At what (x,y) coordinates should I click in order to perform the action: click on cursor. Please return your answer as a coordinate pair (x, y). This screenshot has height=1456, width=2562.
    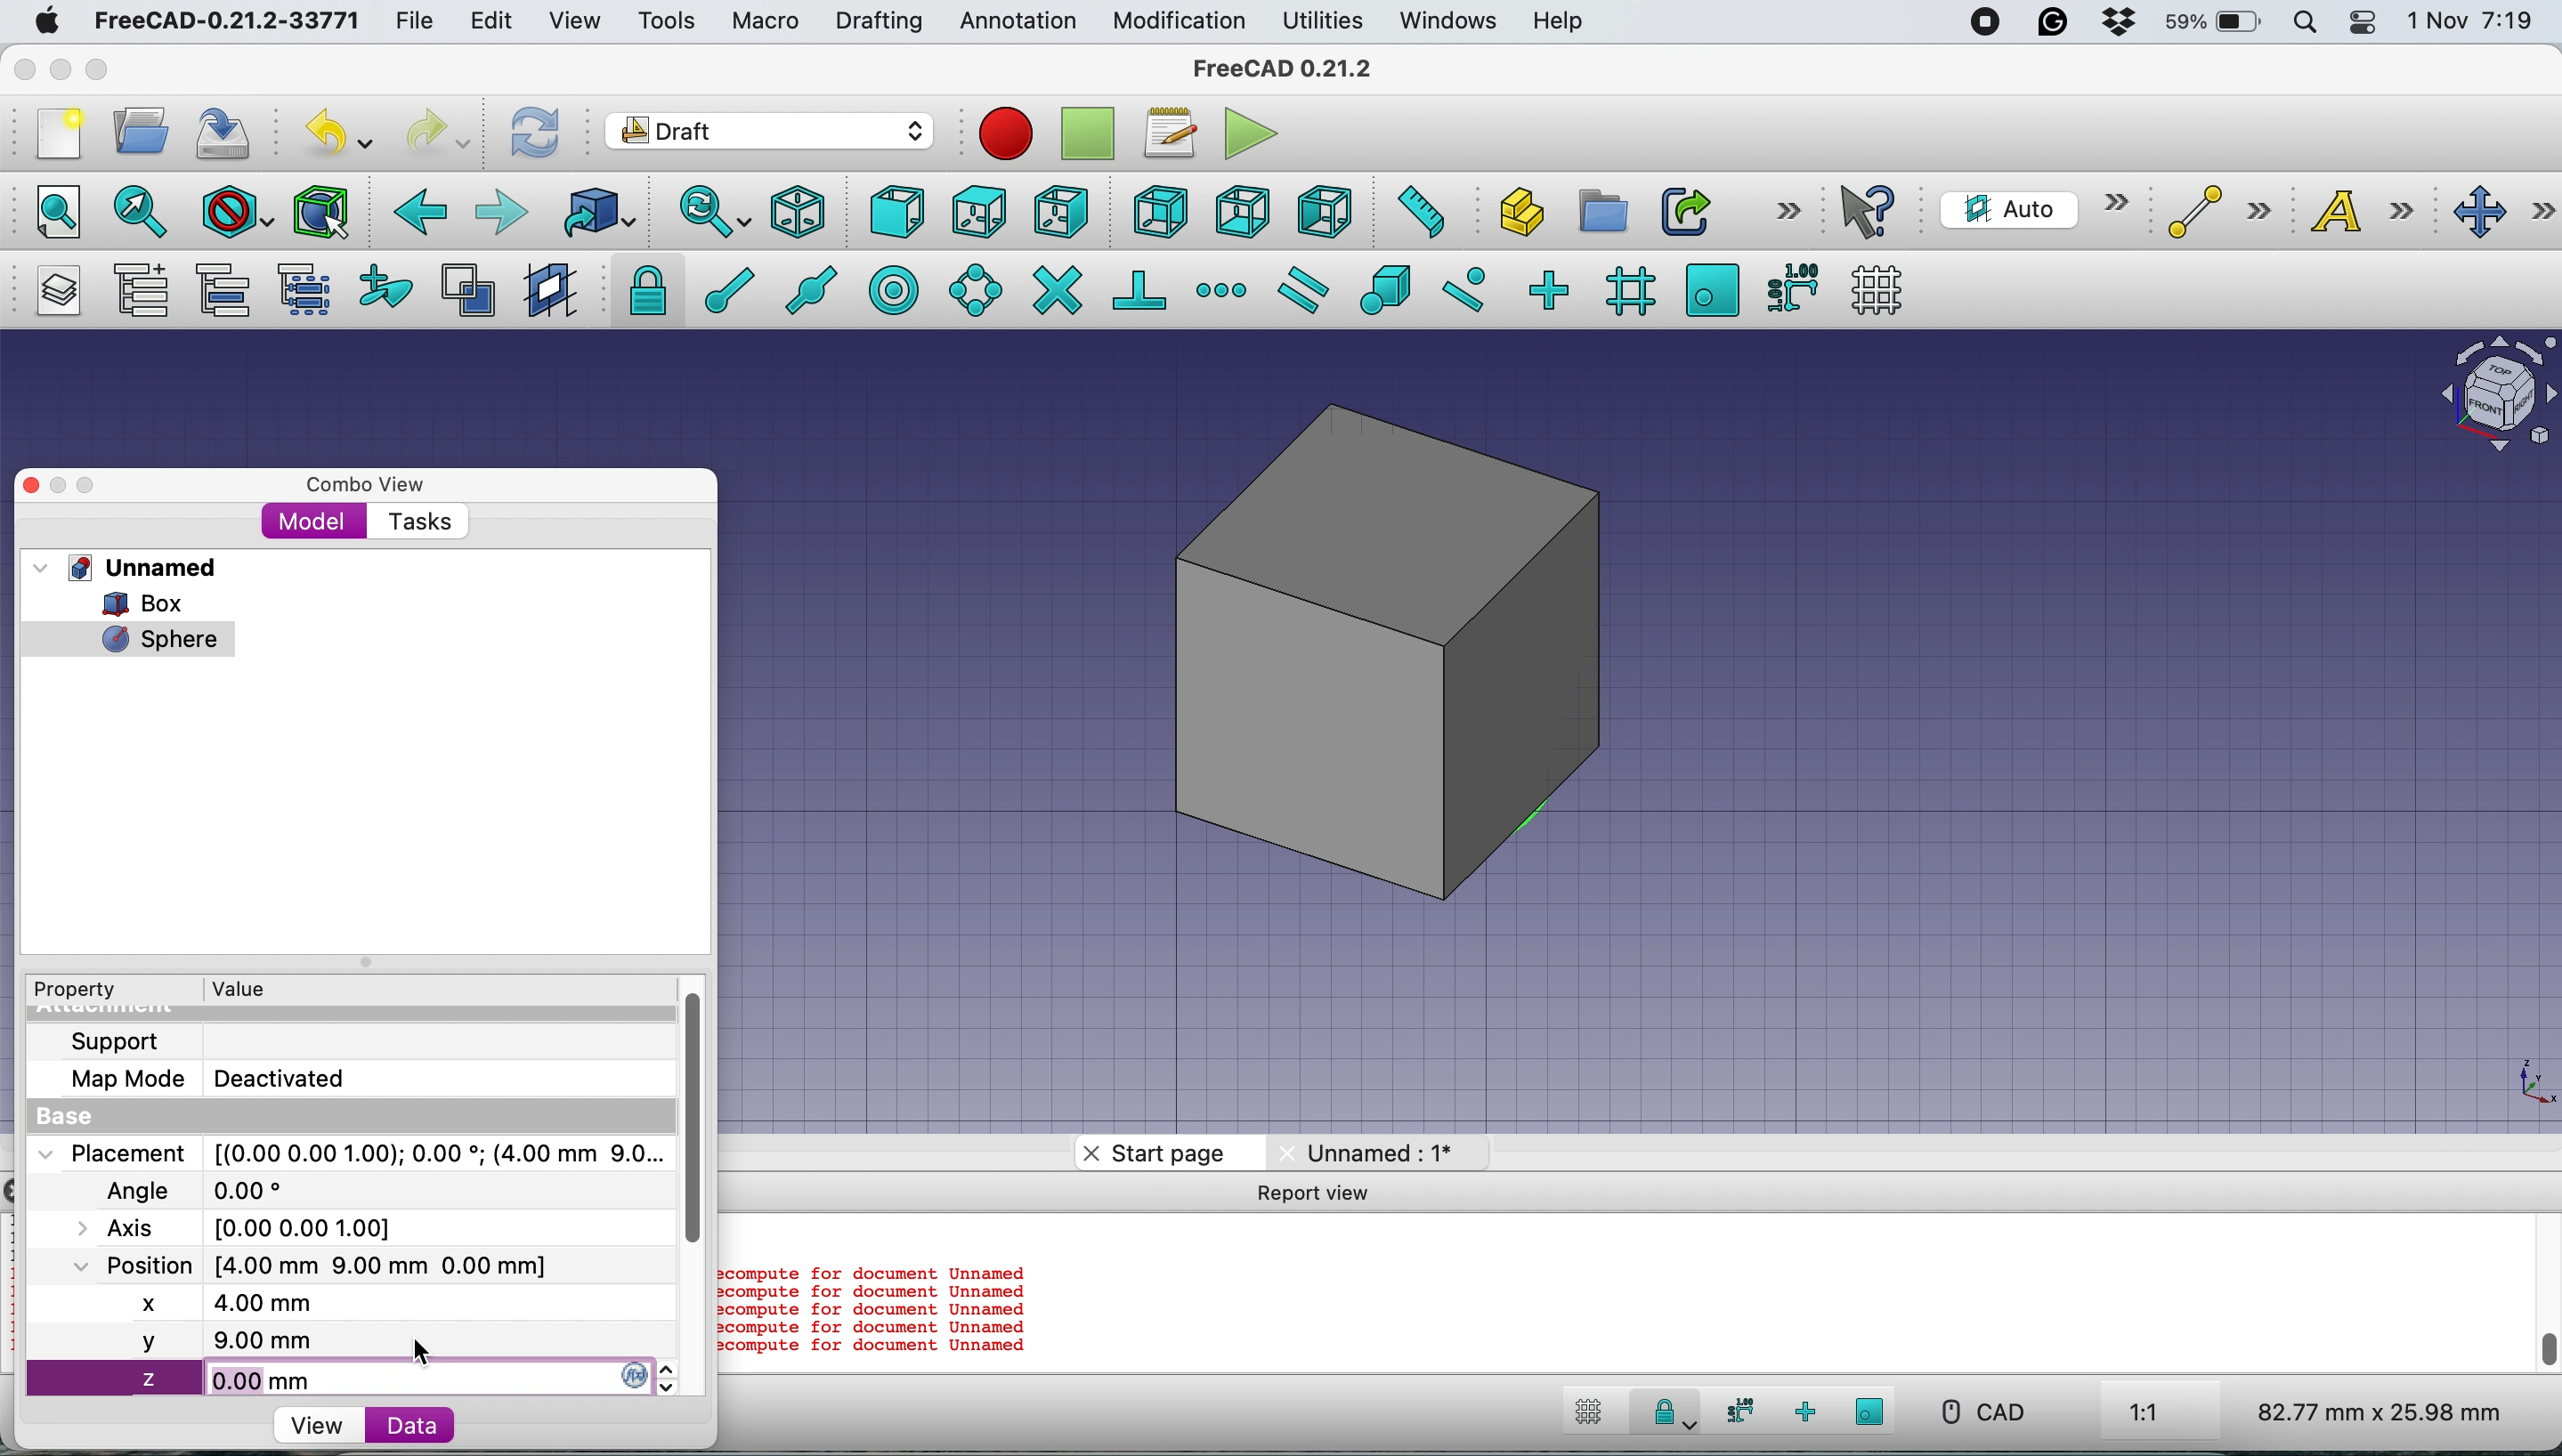
    Looking at the image, I should click on (420, 1348).